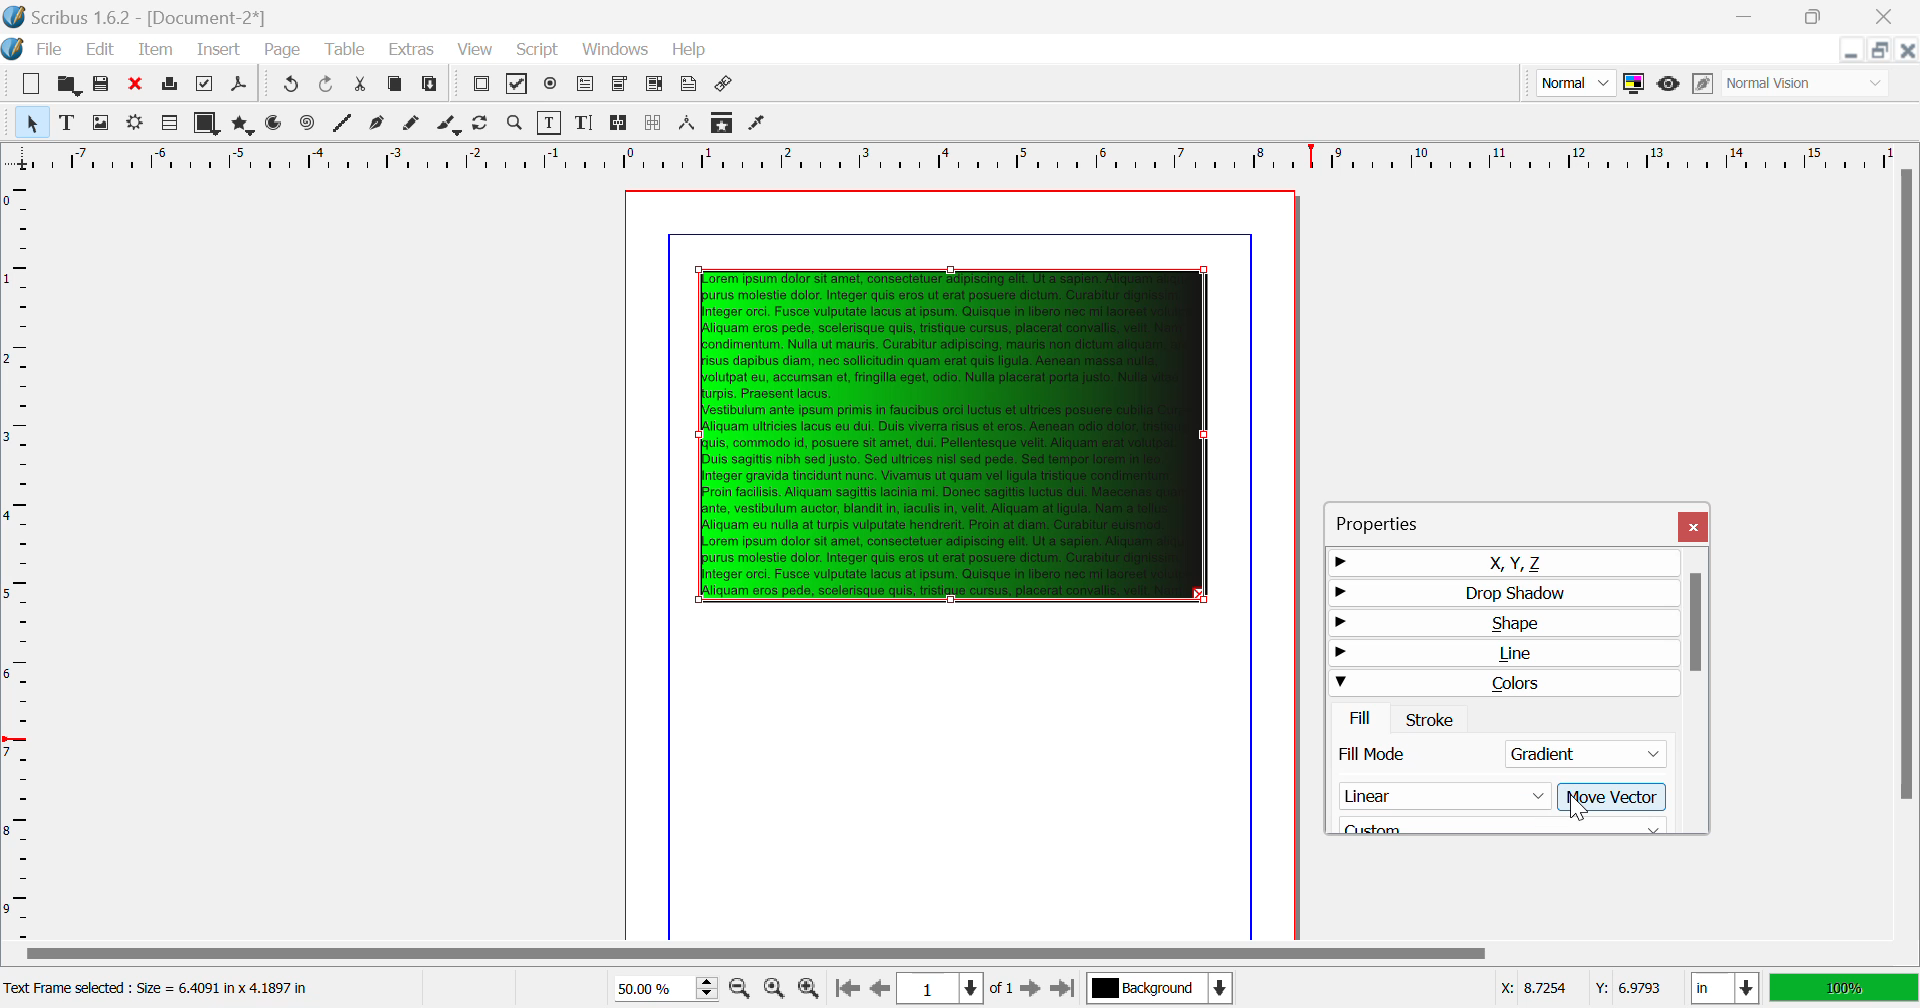 This screenshot has width=1920, height=1008. What do you see at coordinates (206, 84) in the screenshot?
I see `Preflight Verifier` at bounding box center [206, 84].